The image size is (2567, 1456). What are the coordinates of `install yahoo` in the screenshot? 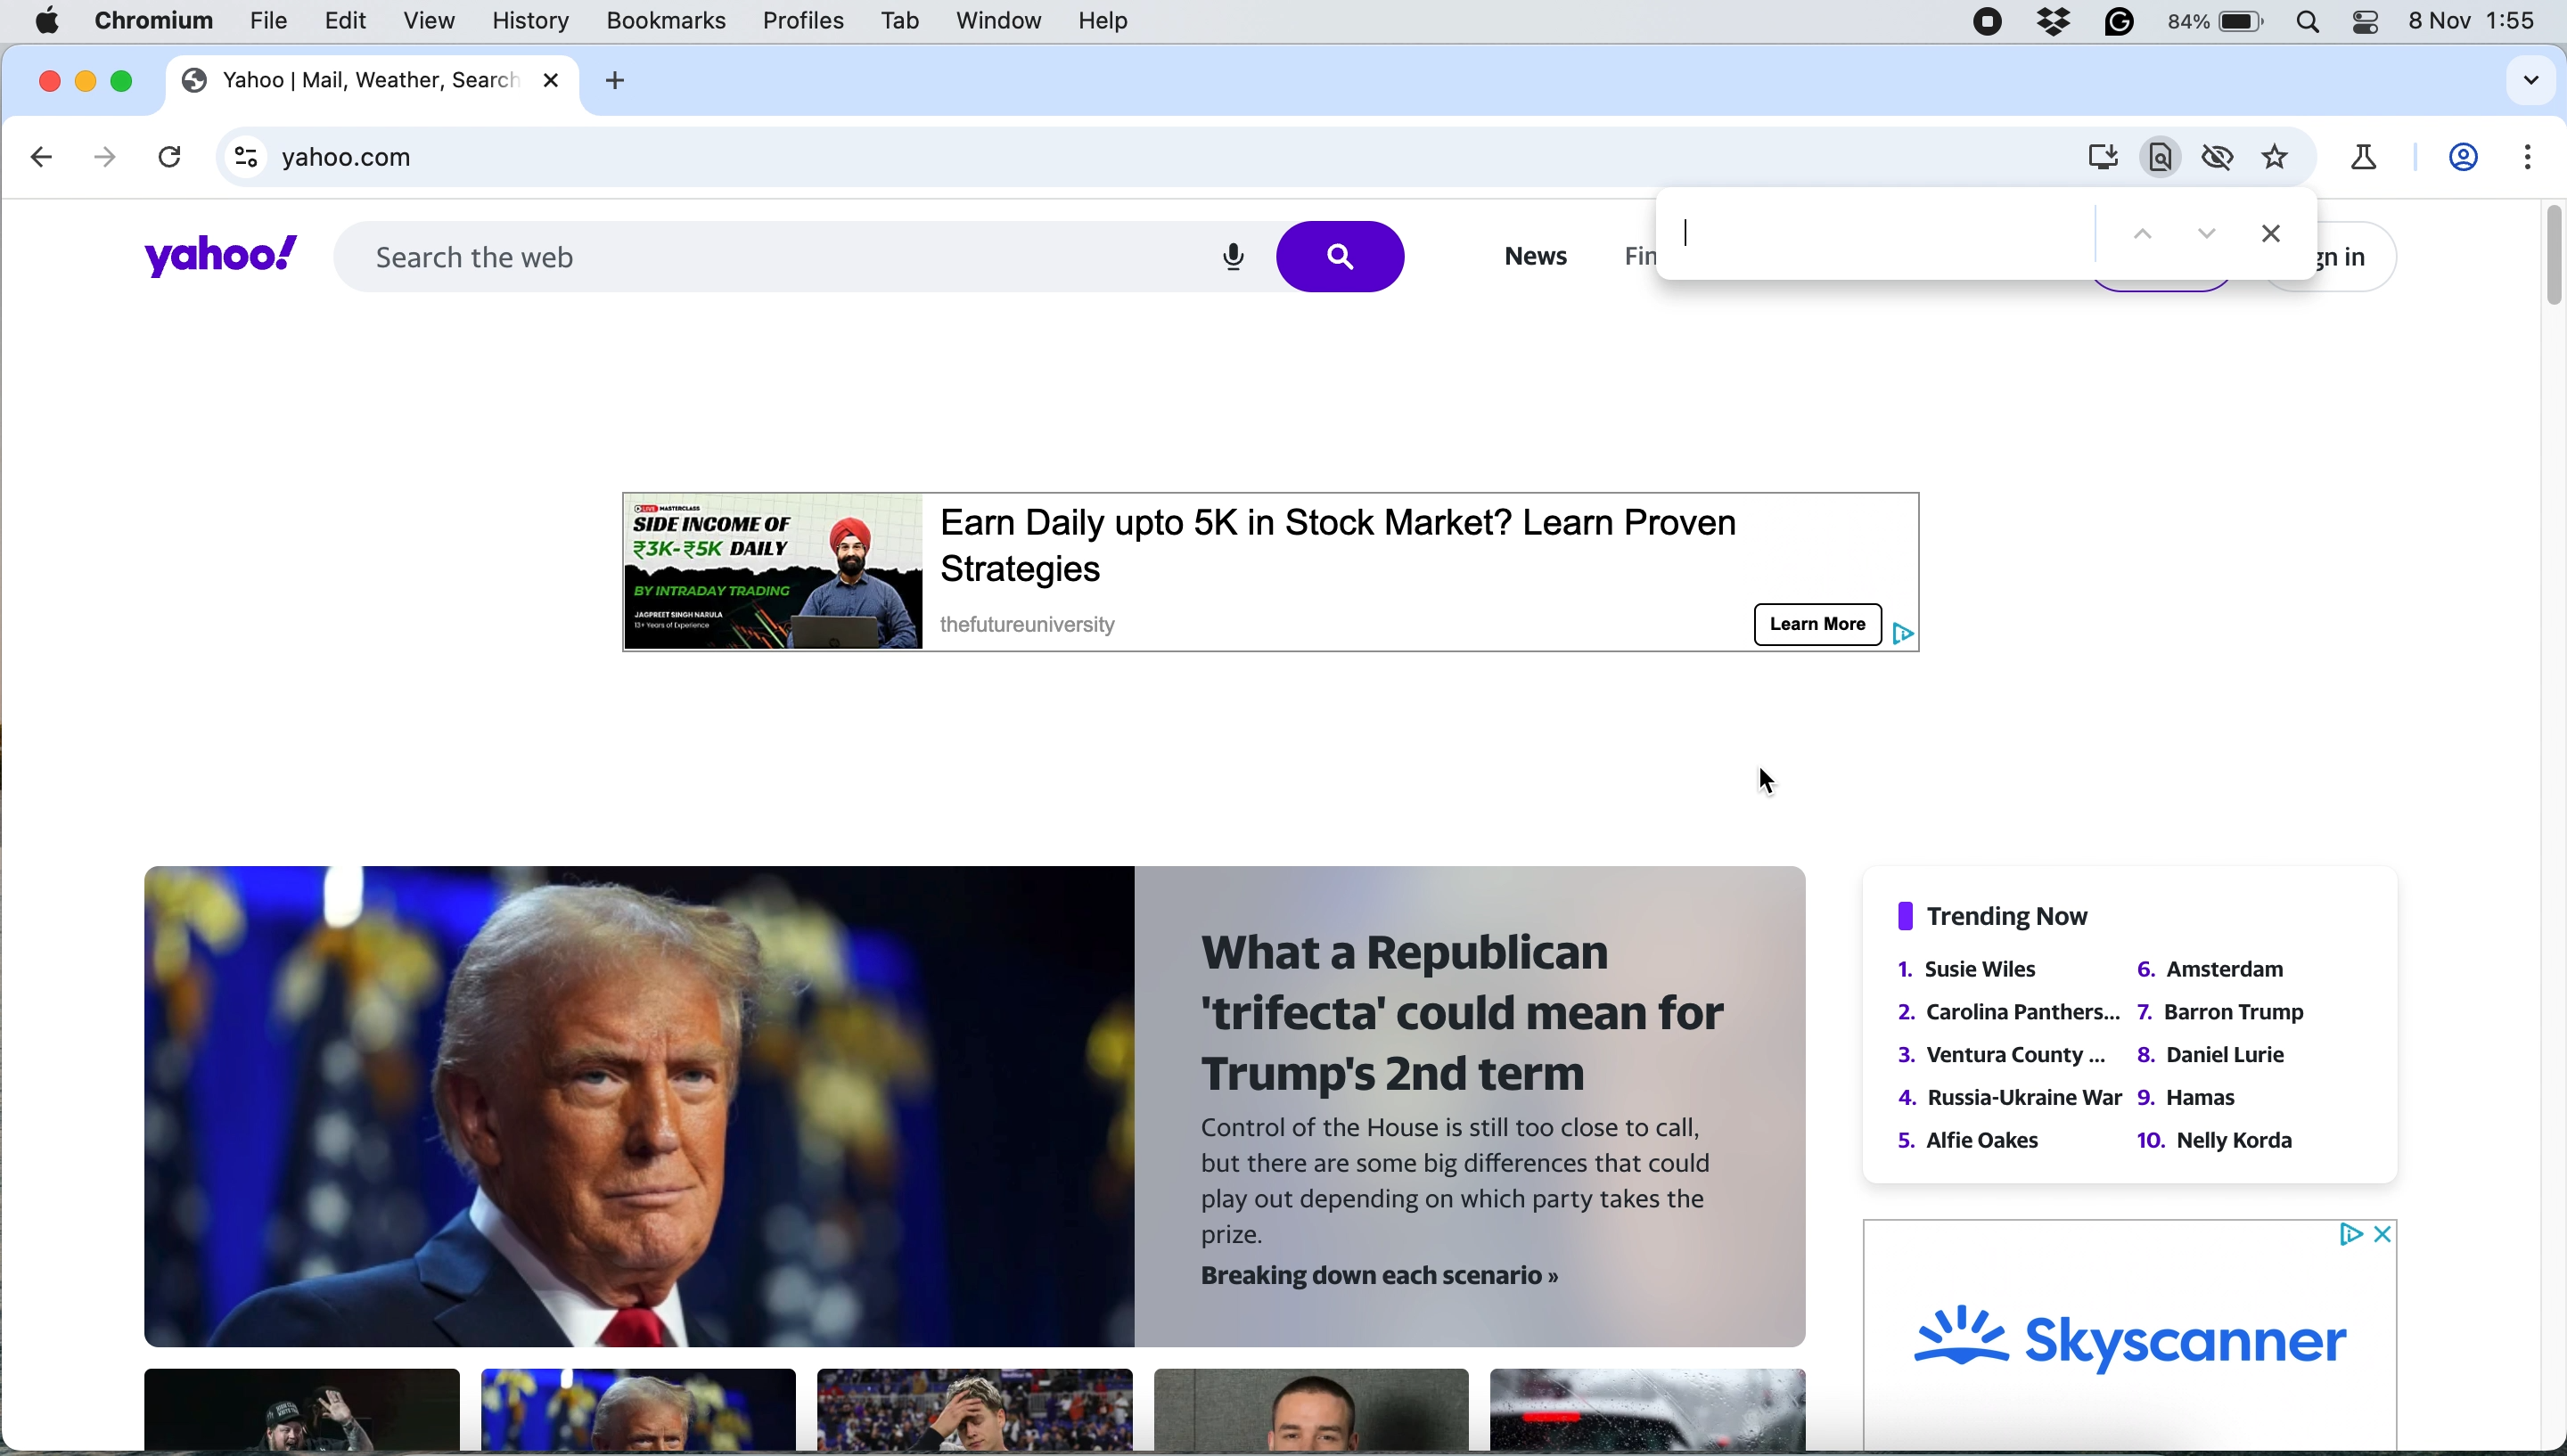 It's located at (2157, 159).